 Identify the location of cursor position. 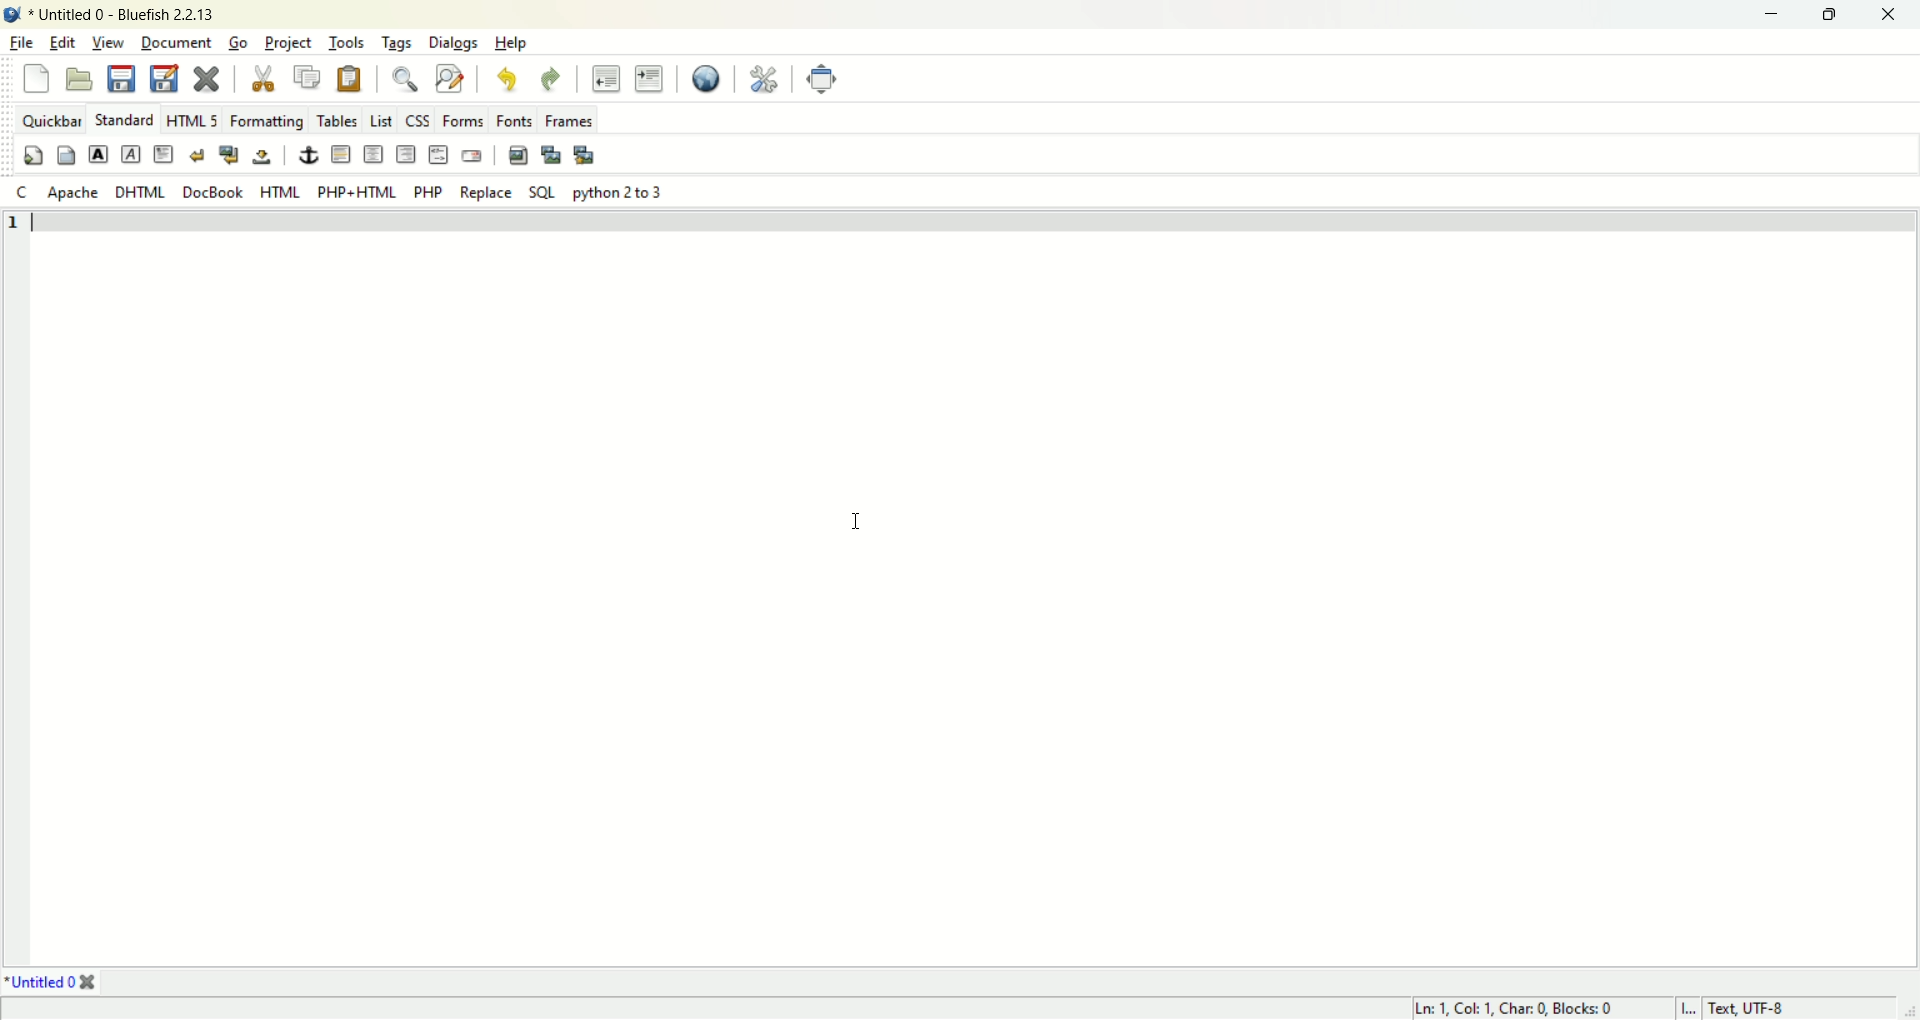
(1529, 1008).